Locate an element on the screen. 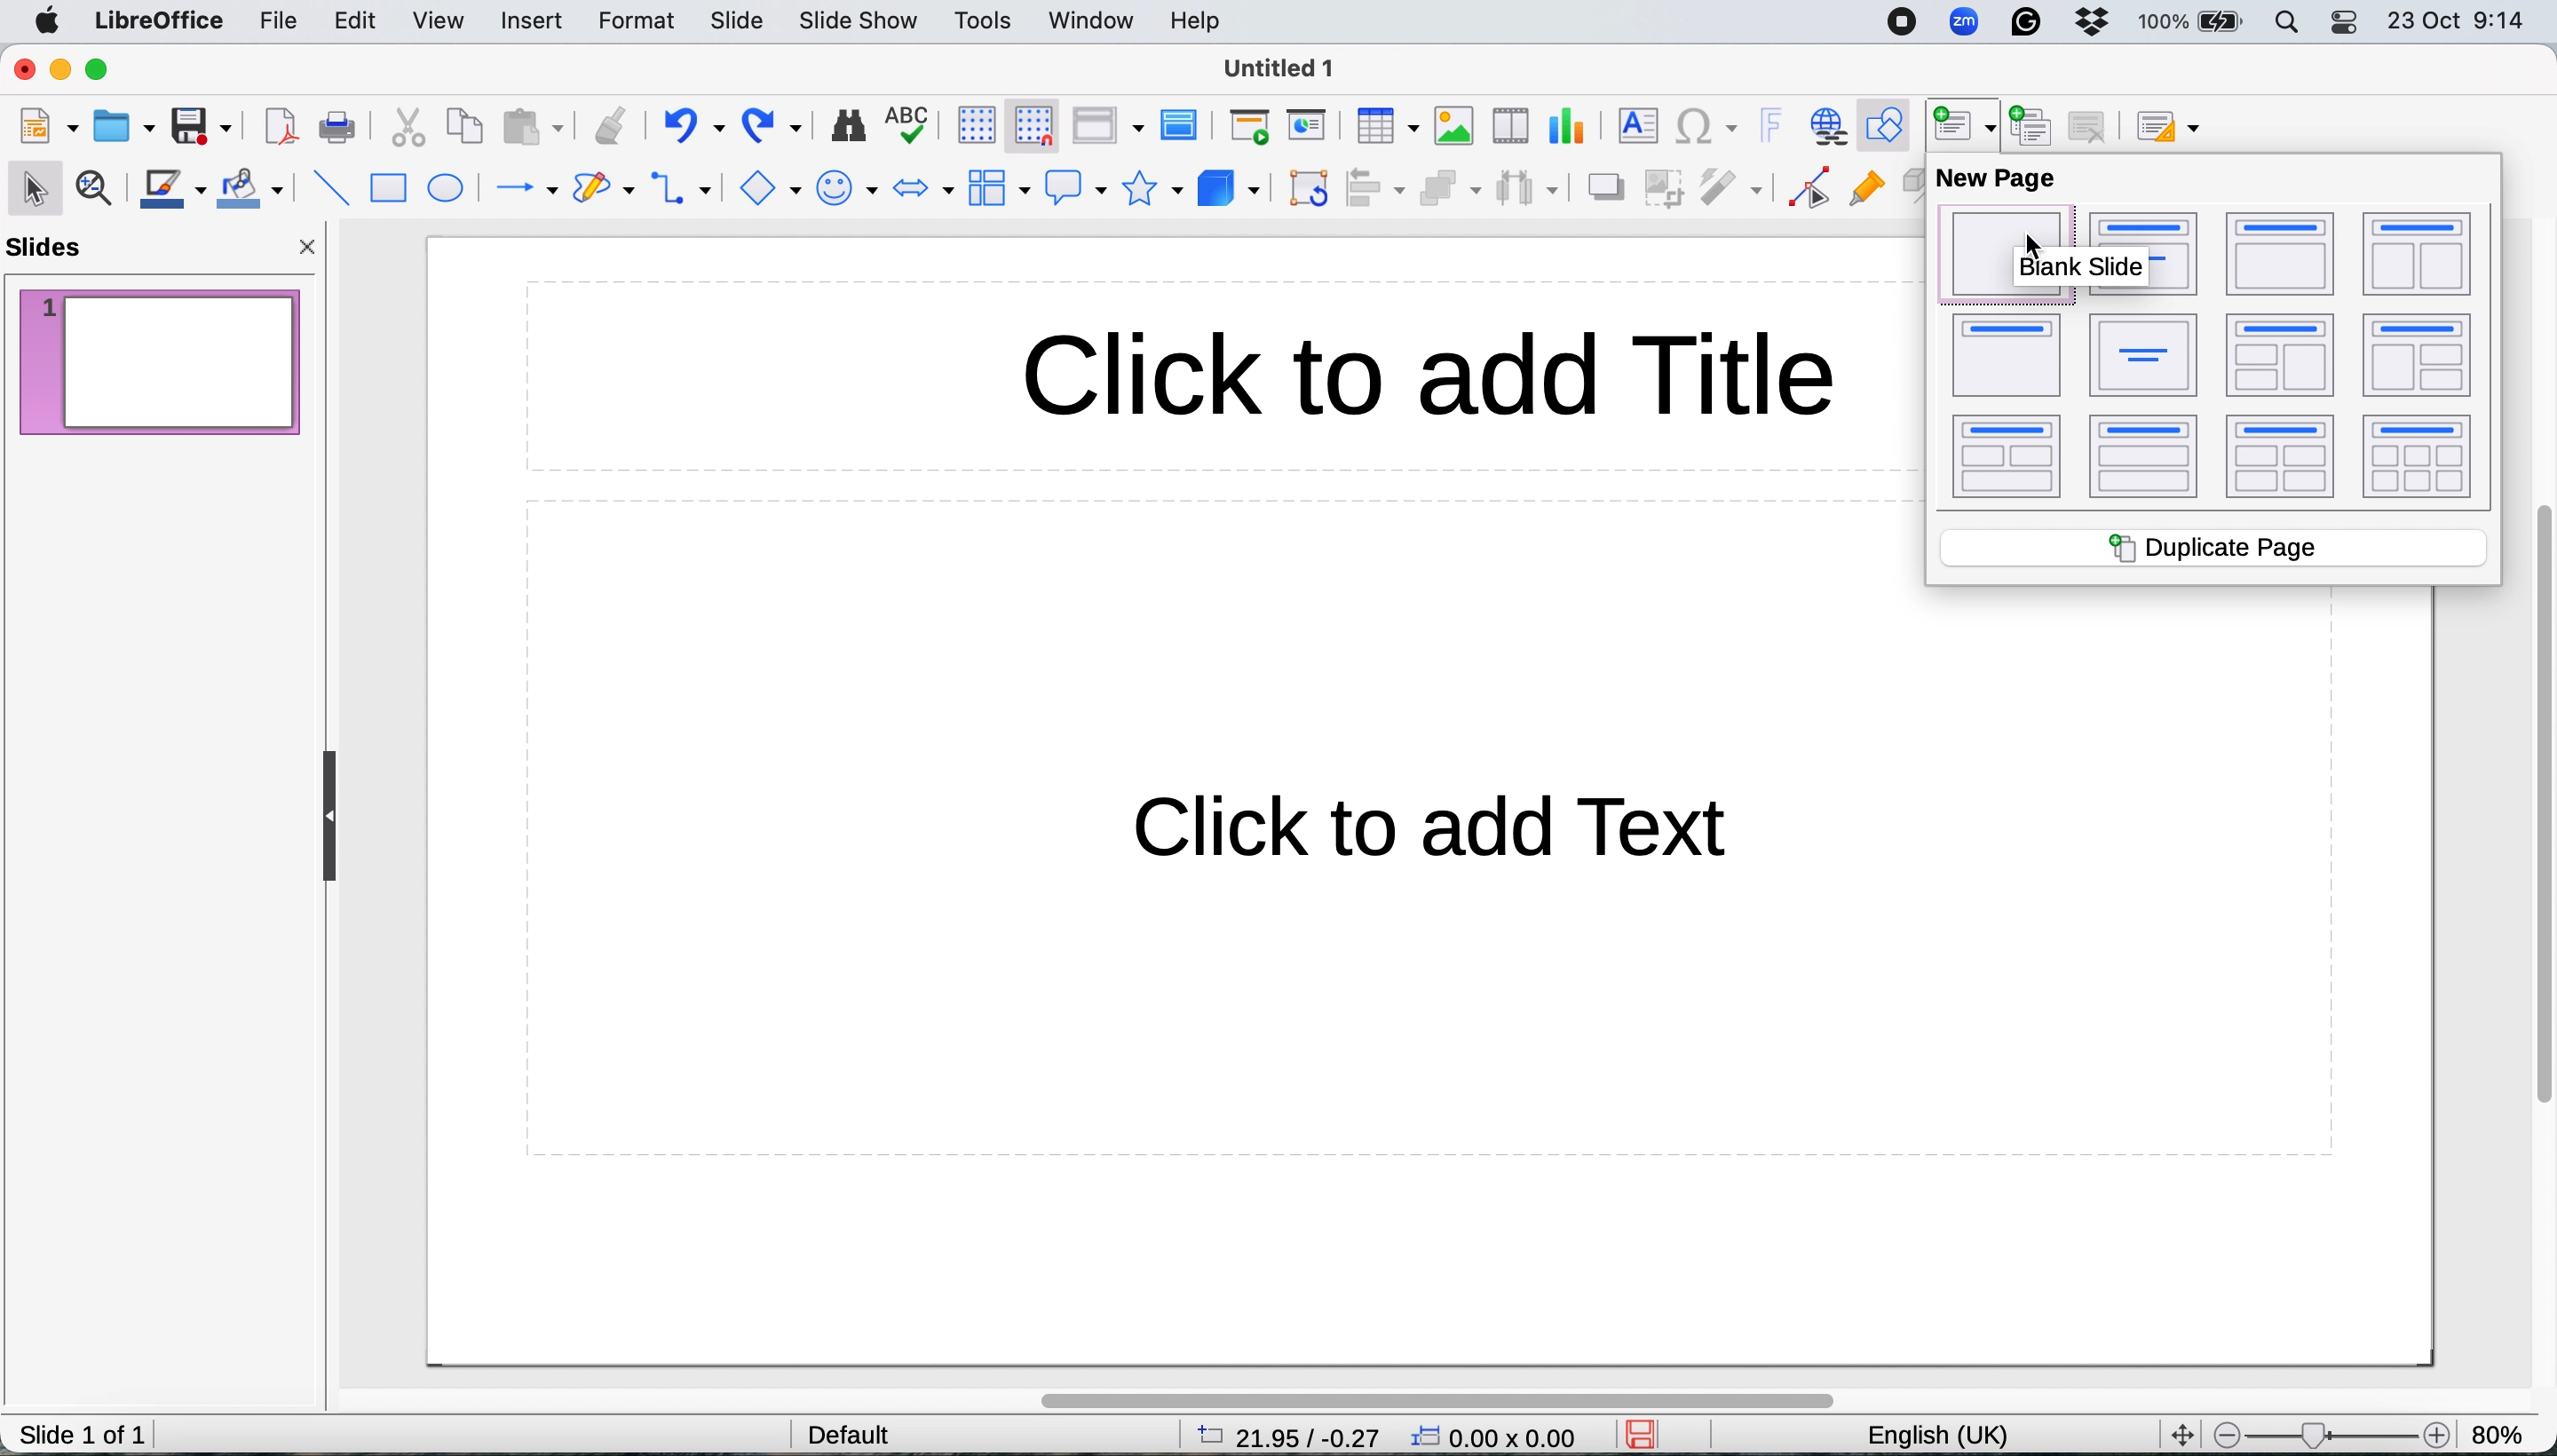 The height and width of the screenshot is (1456, 2557). undo is located at coordinates (693, 127).